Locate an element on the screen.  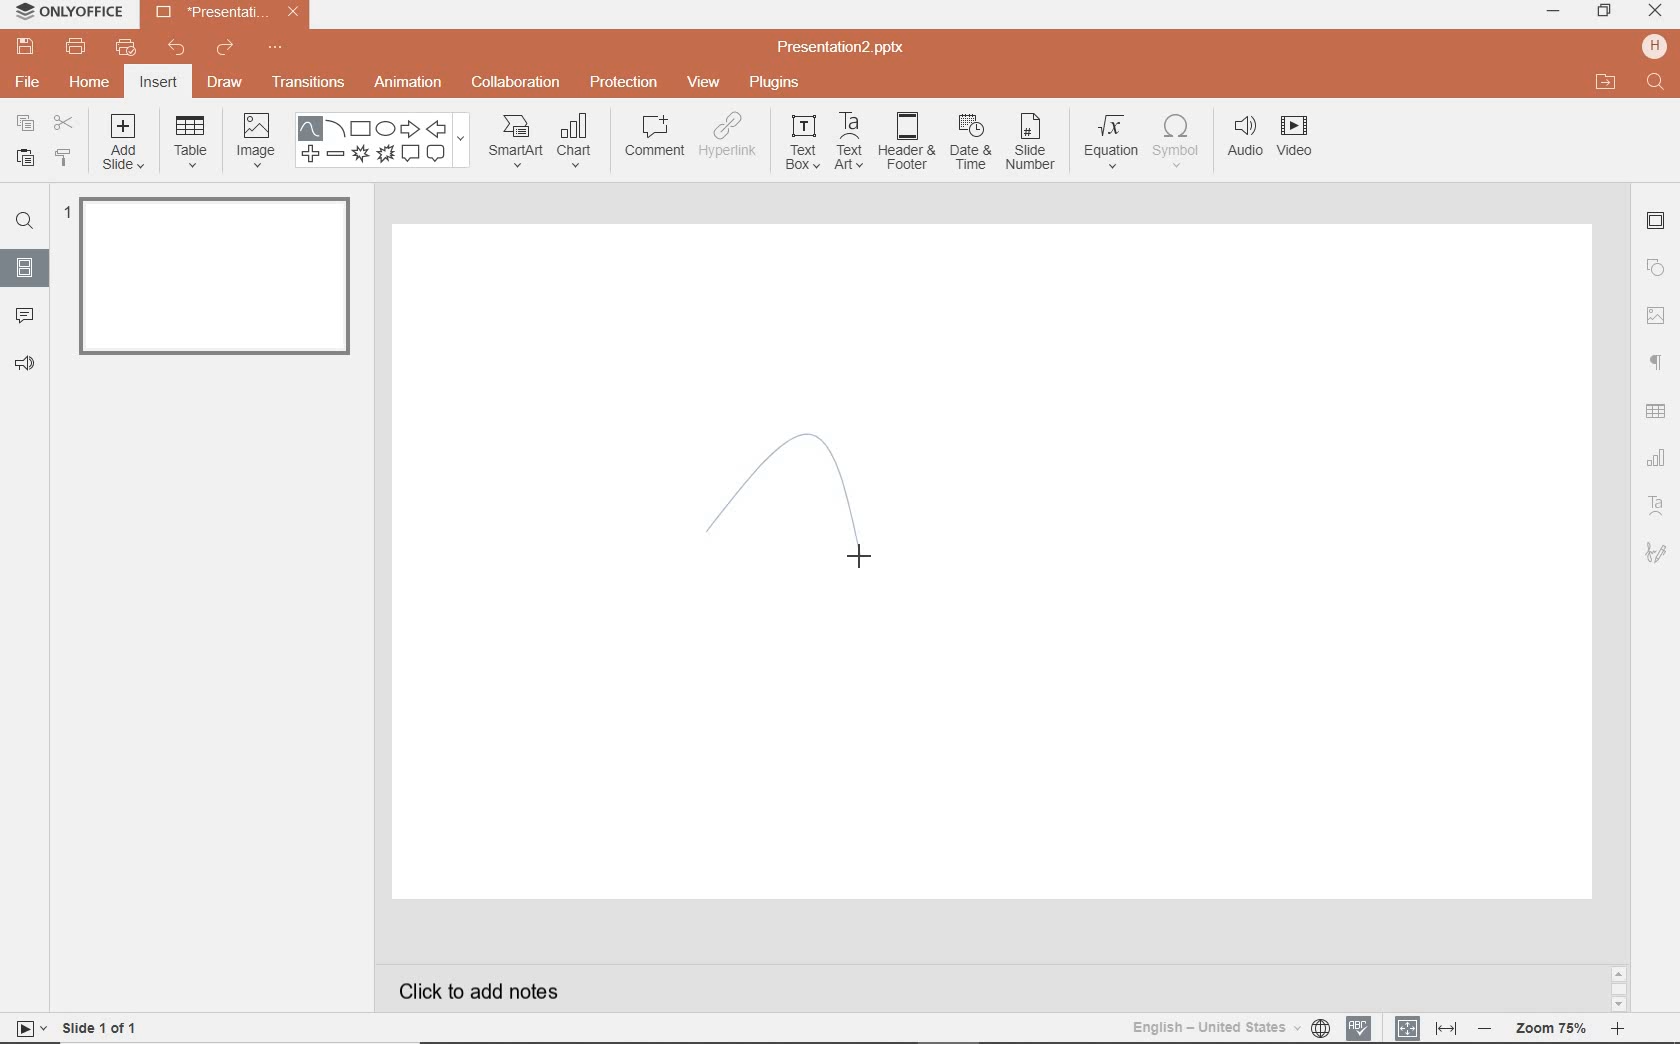
TEXT BOX is located at coordinates (800, 146).